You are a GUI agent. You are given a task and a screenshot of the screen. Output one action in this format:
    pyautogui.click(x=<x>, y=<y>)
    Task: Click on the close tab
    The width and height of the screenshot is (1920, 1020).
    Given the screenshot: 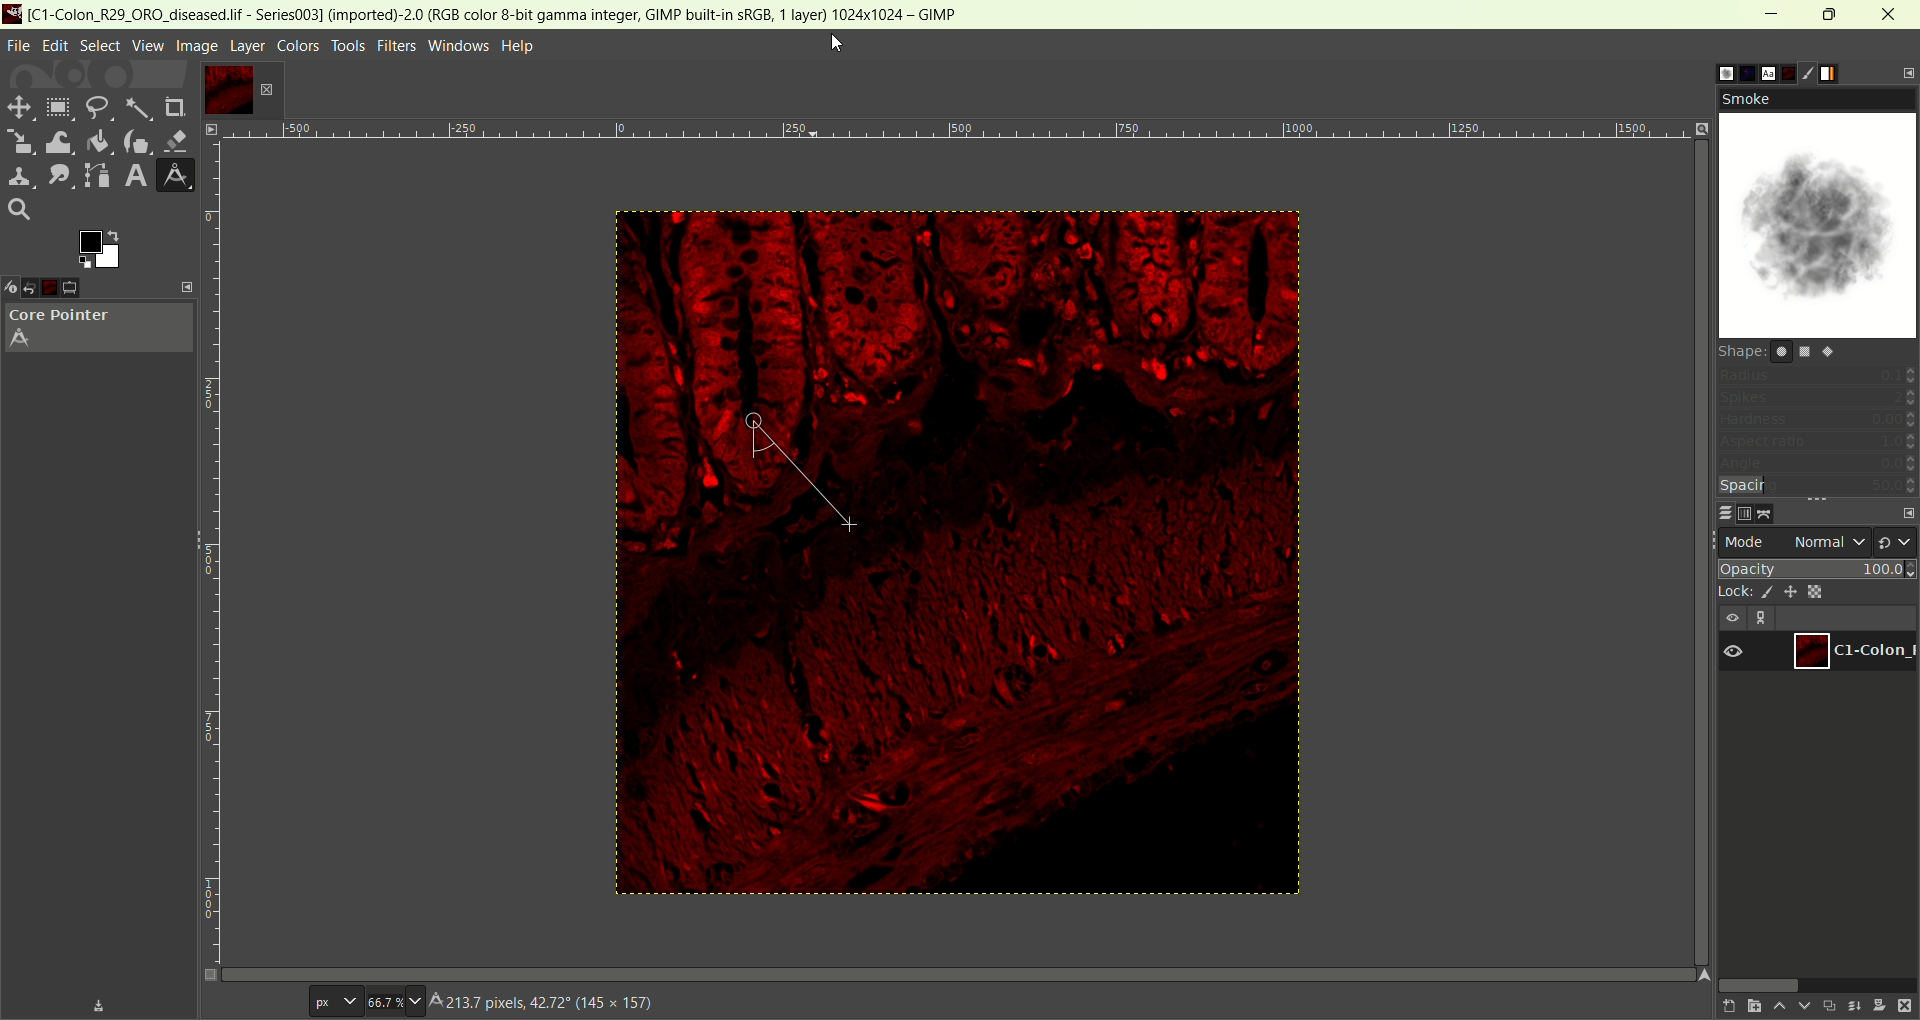 What is the action you would take?
    pyautogui.click(x=266, y=90)
    